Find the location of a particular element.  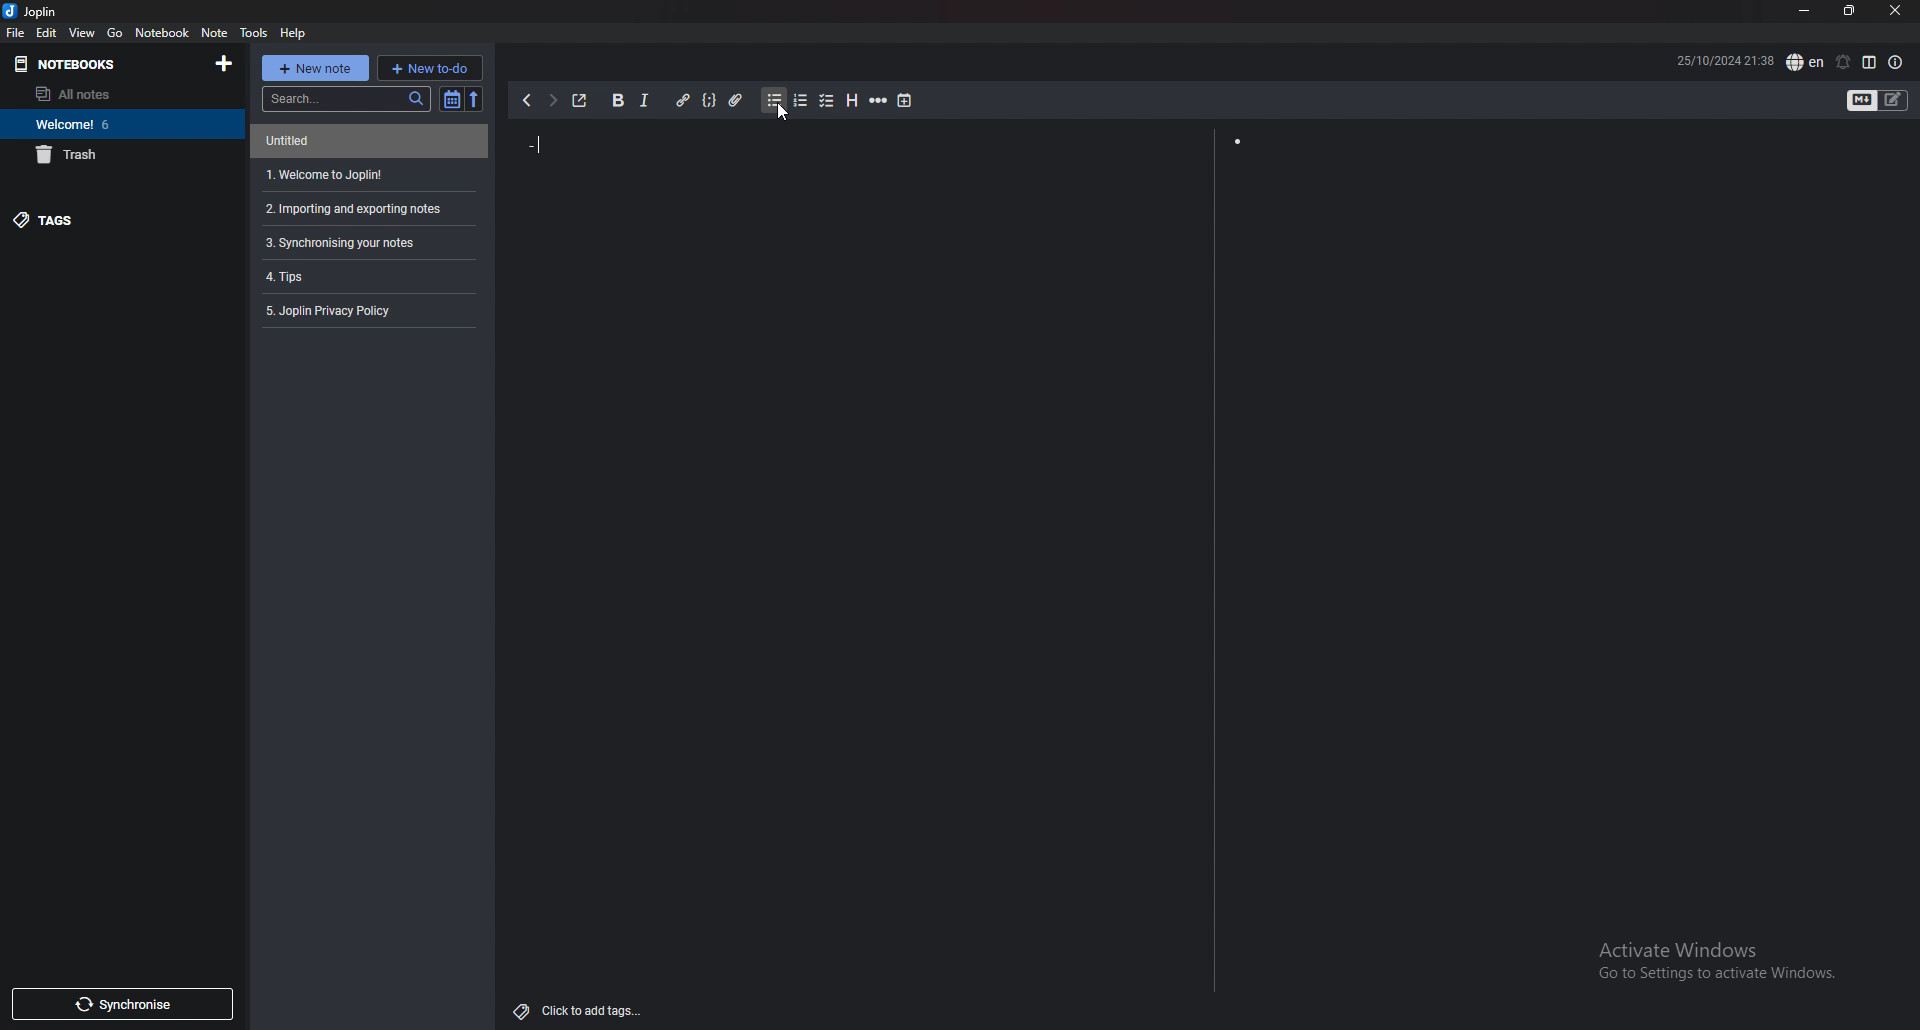

Synchronise is located at coordinates (123, 1007).